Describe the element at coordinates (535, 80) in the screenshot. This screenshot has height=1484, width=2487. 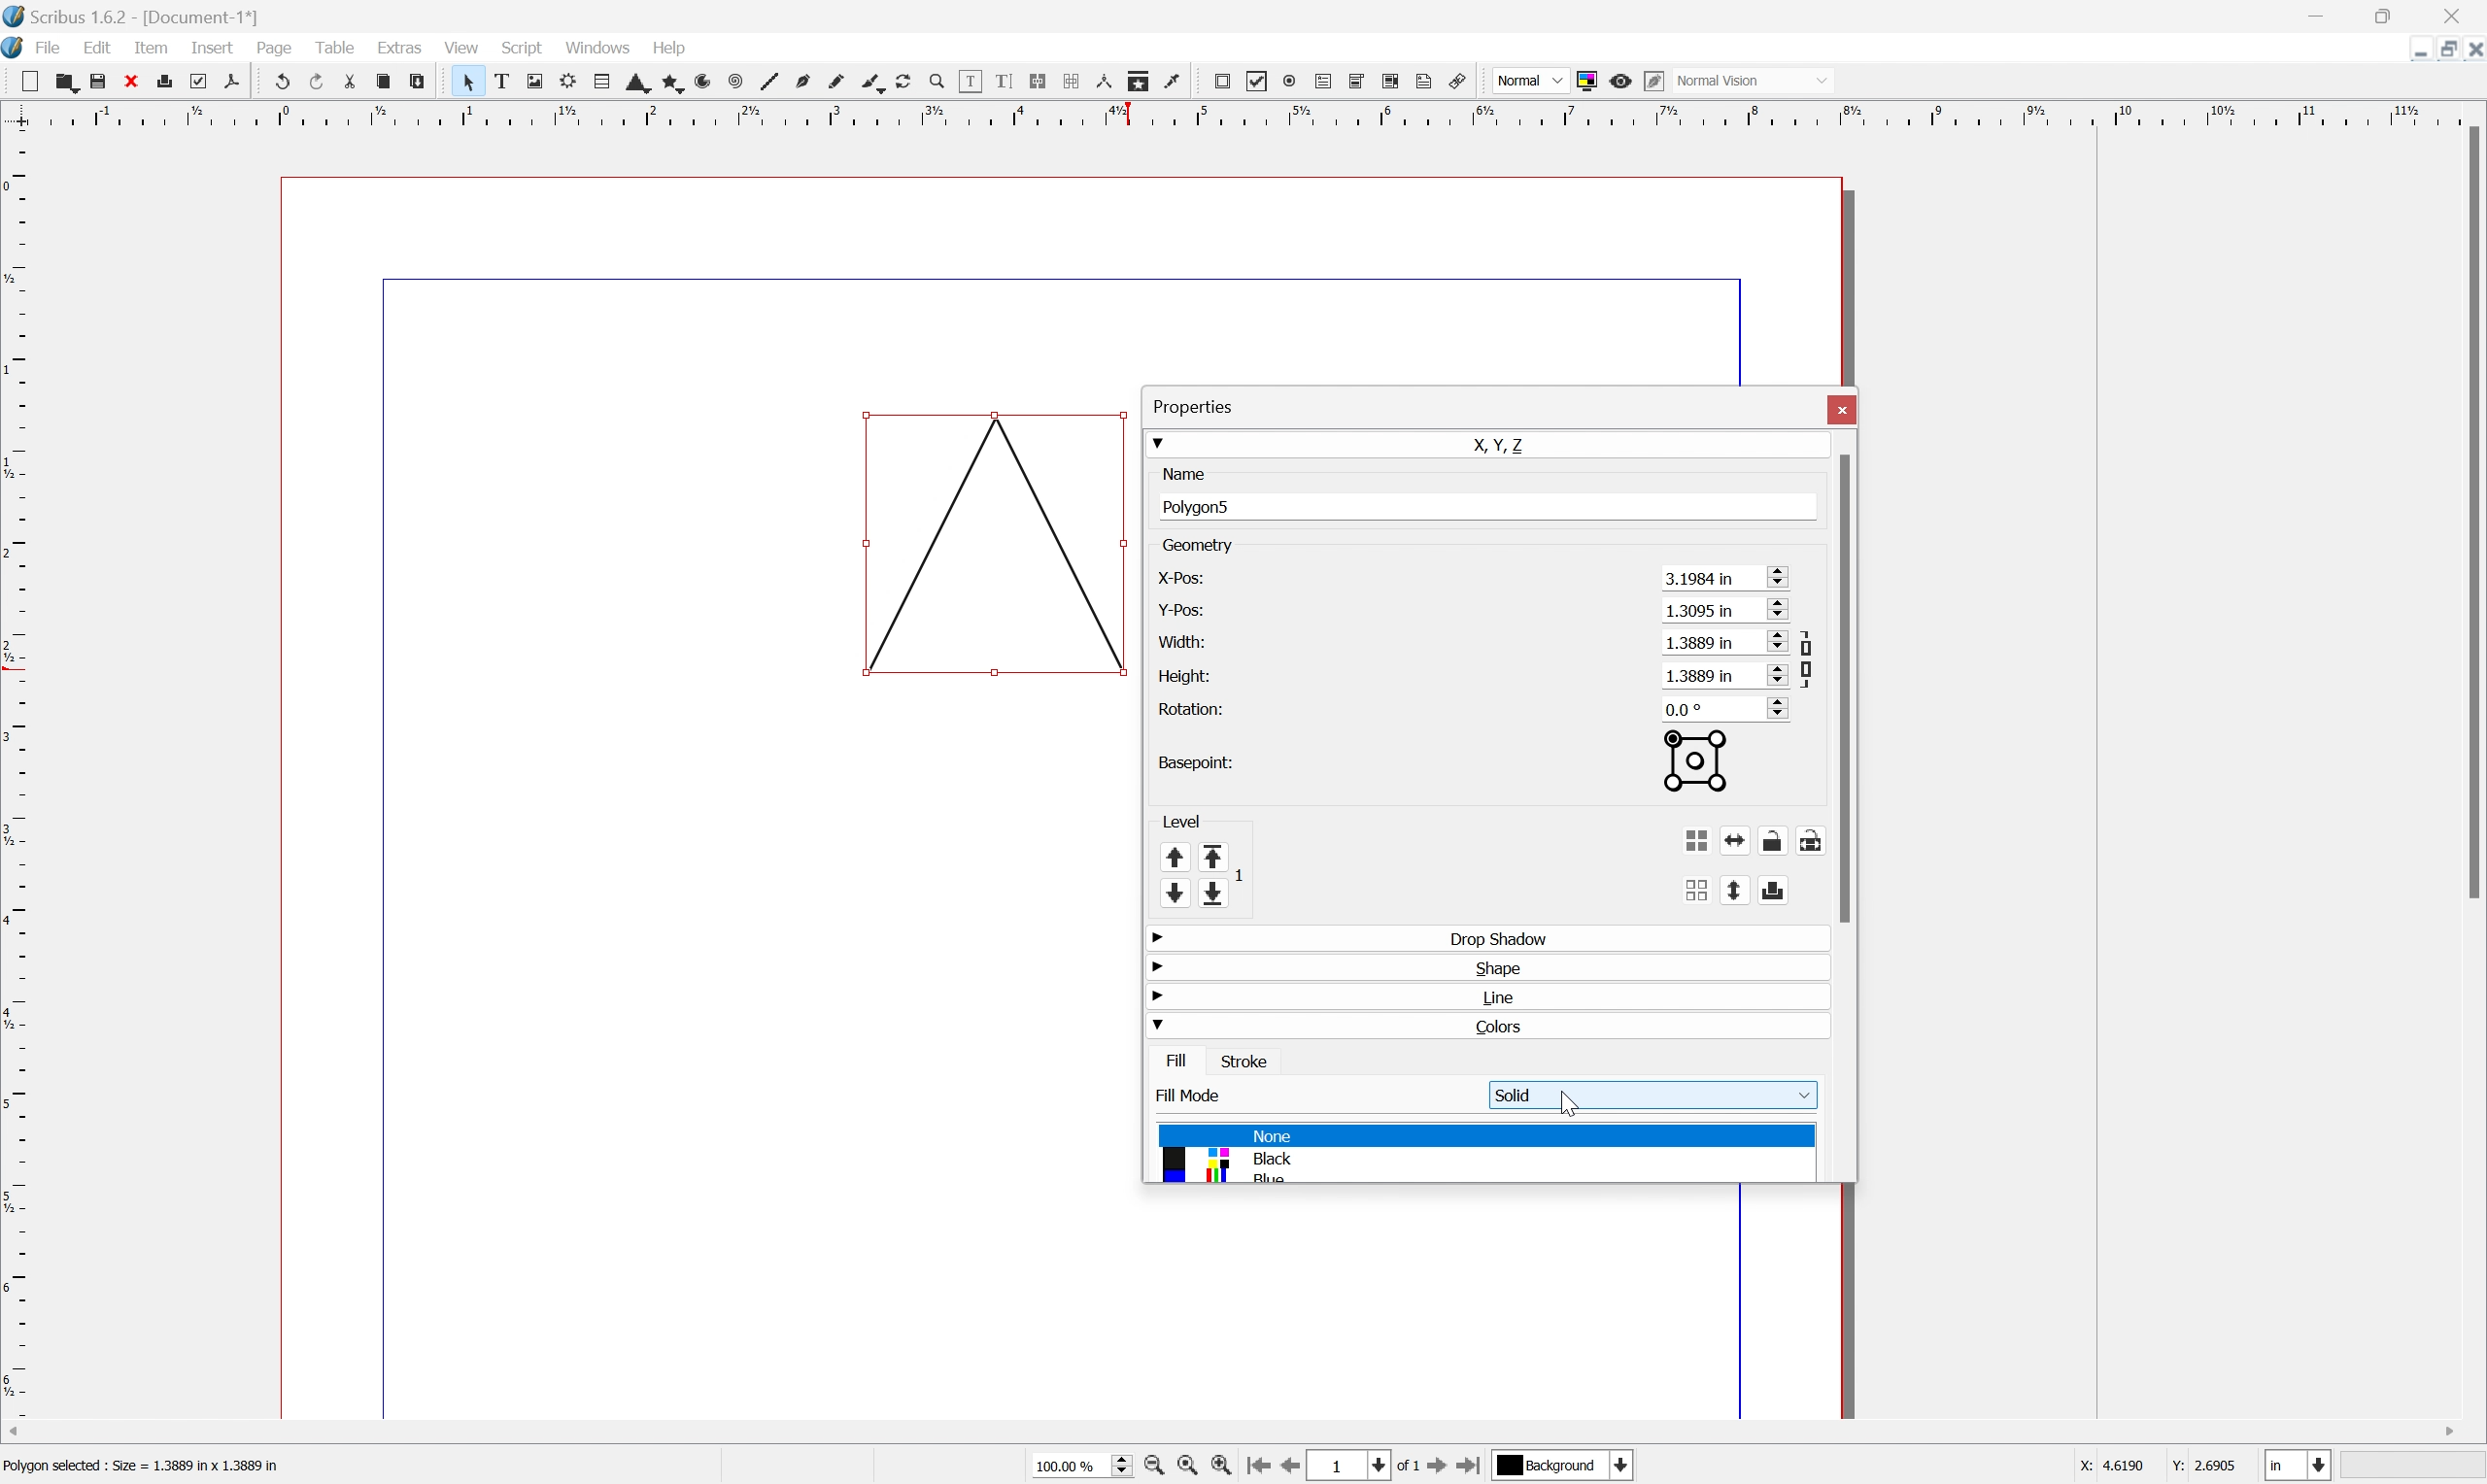
I see `Image frame` at that location.